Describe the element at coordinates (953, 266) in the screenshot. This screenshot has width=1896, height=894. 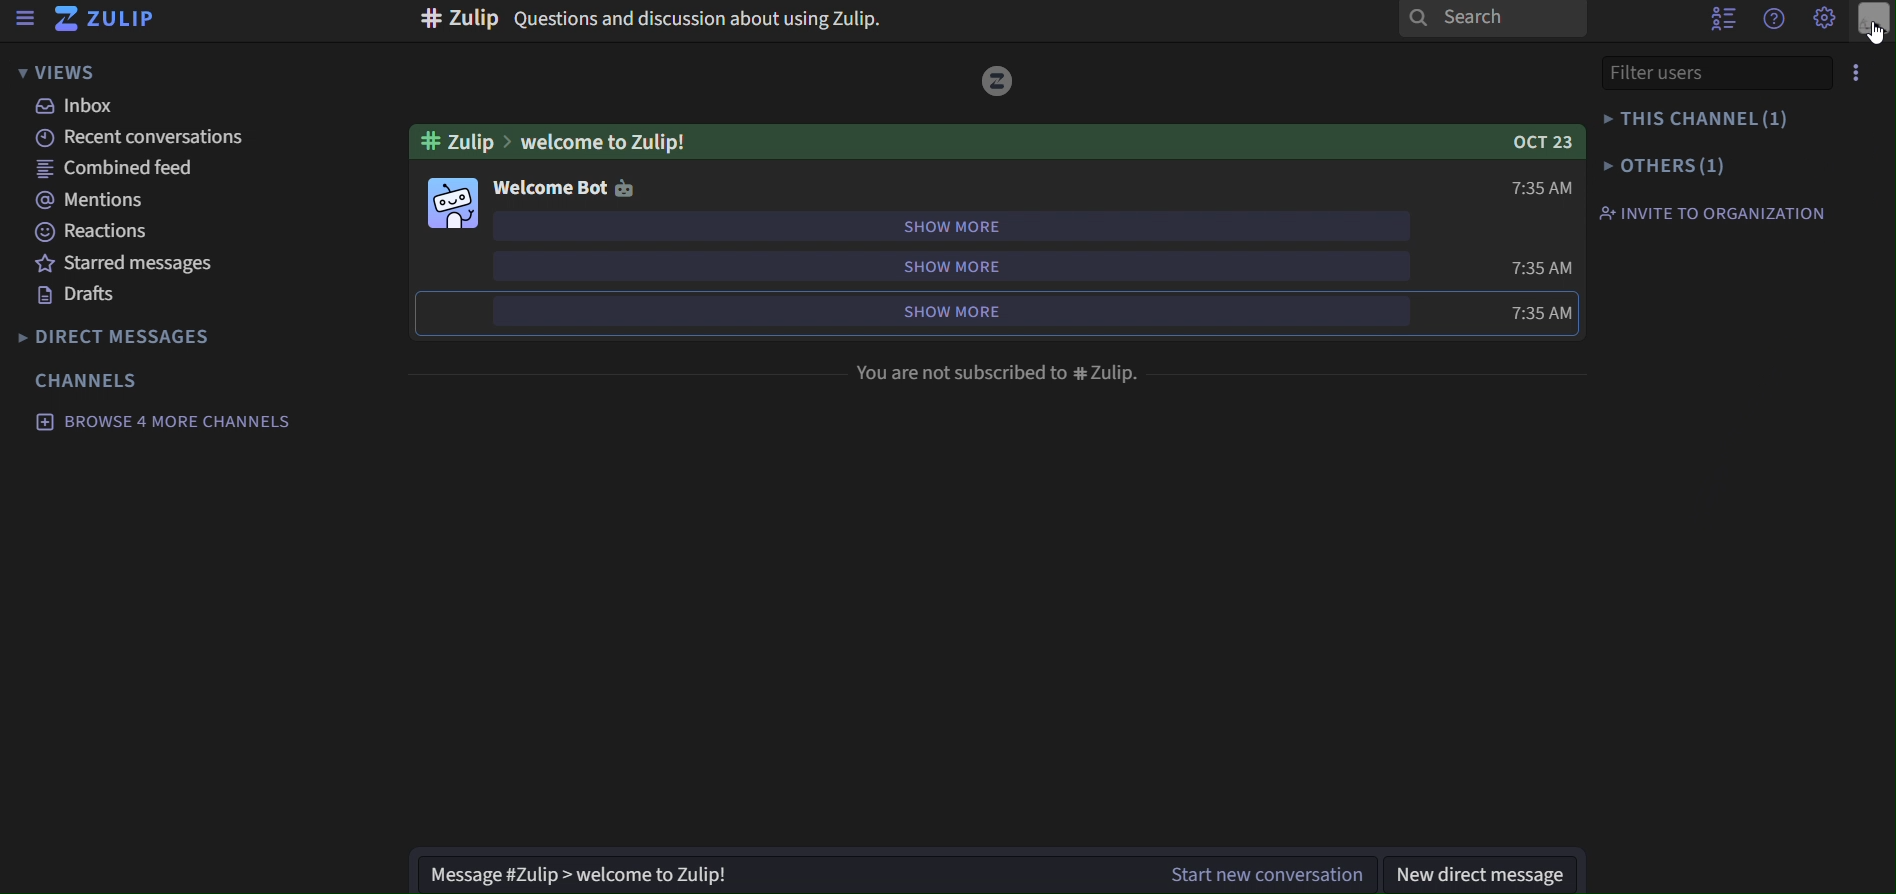
I see `show more ` at that location.